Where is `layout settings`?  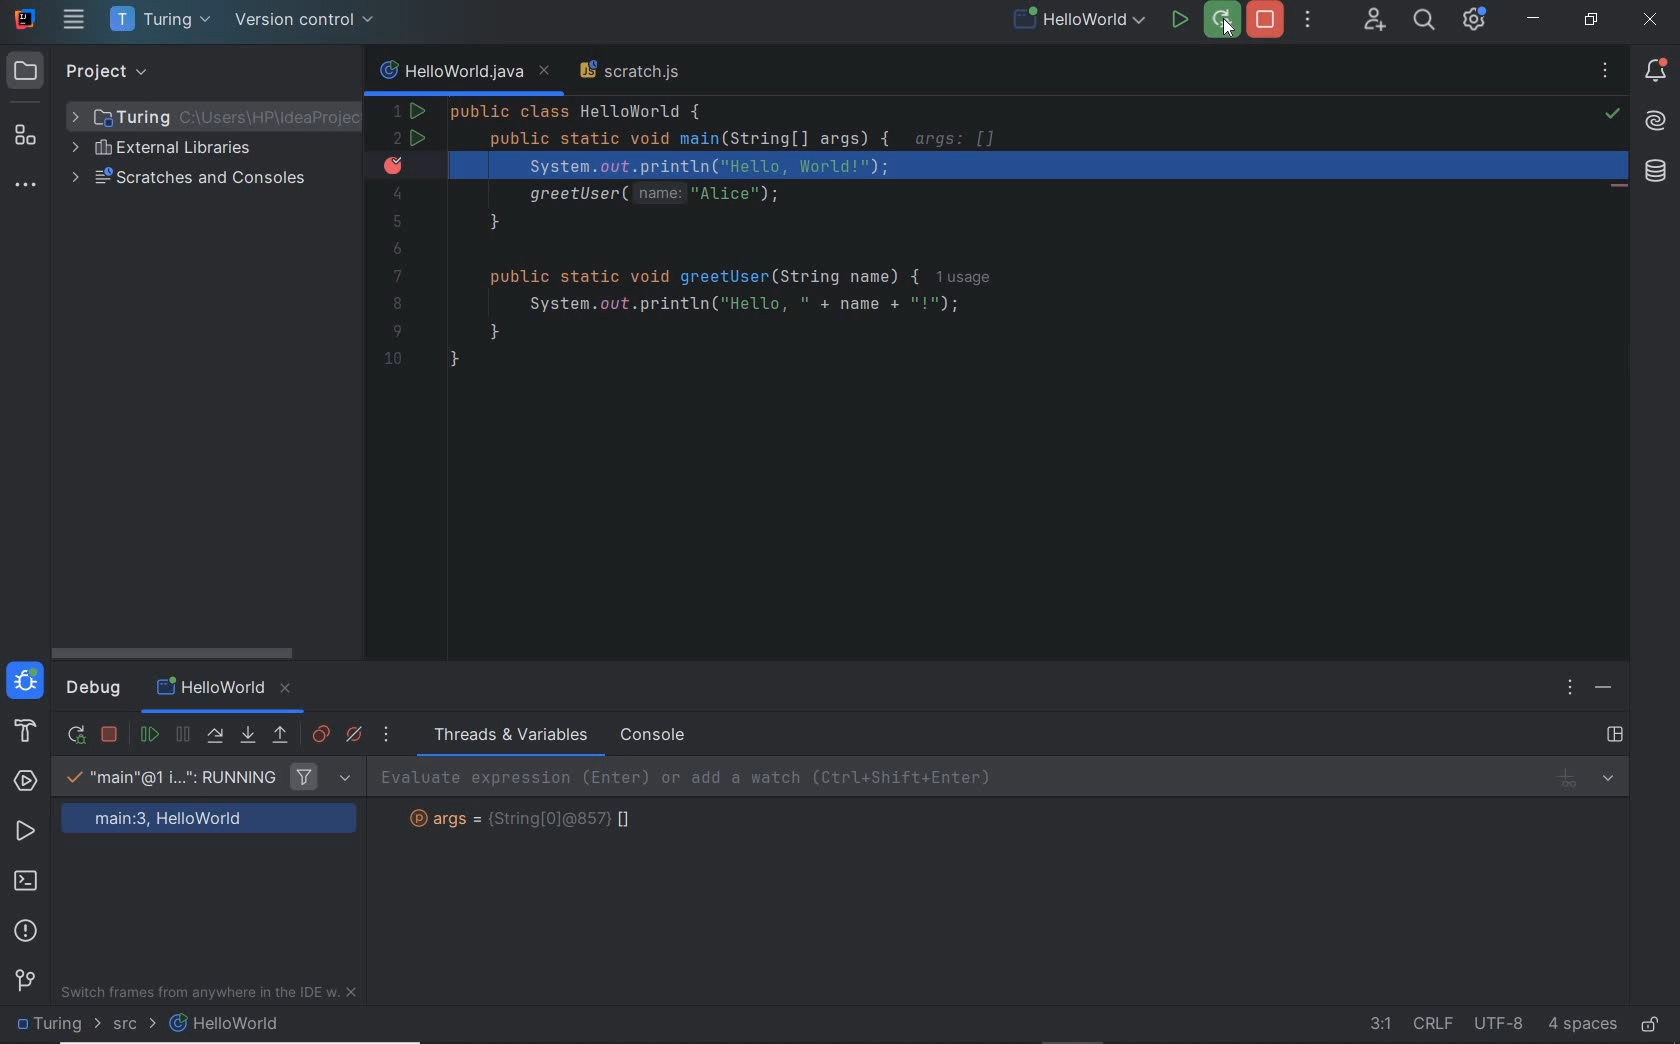
layout settings is located at coordinates (1617, 734).